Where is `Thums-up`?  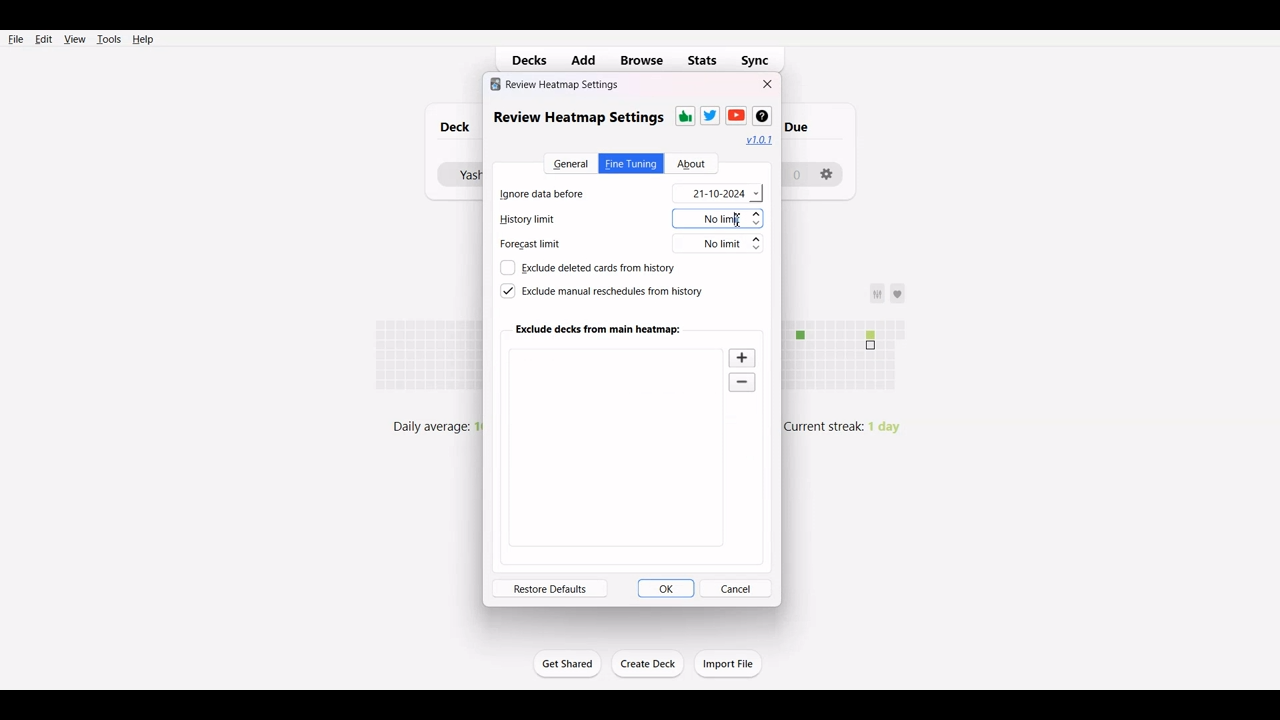
Thums-up is located at coordinates (684, 116).